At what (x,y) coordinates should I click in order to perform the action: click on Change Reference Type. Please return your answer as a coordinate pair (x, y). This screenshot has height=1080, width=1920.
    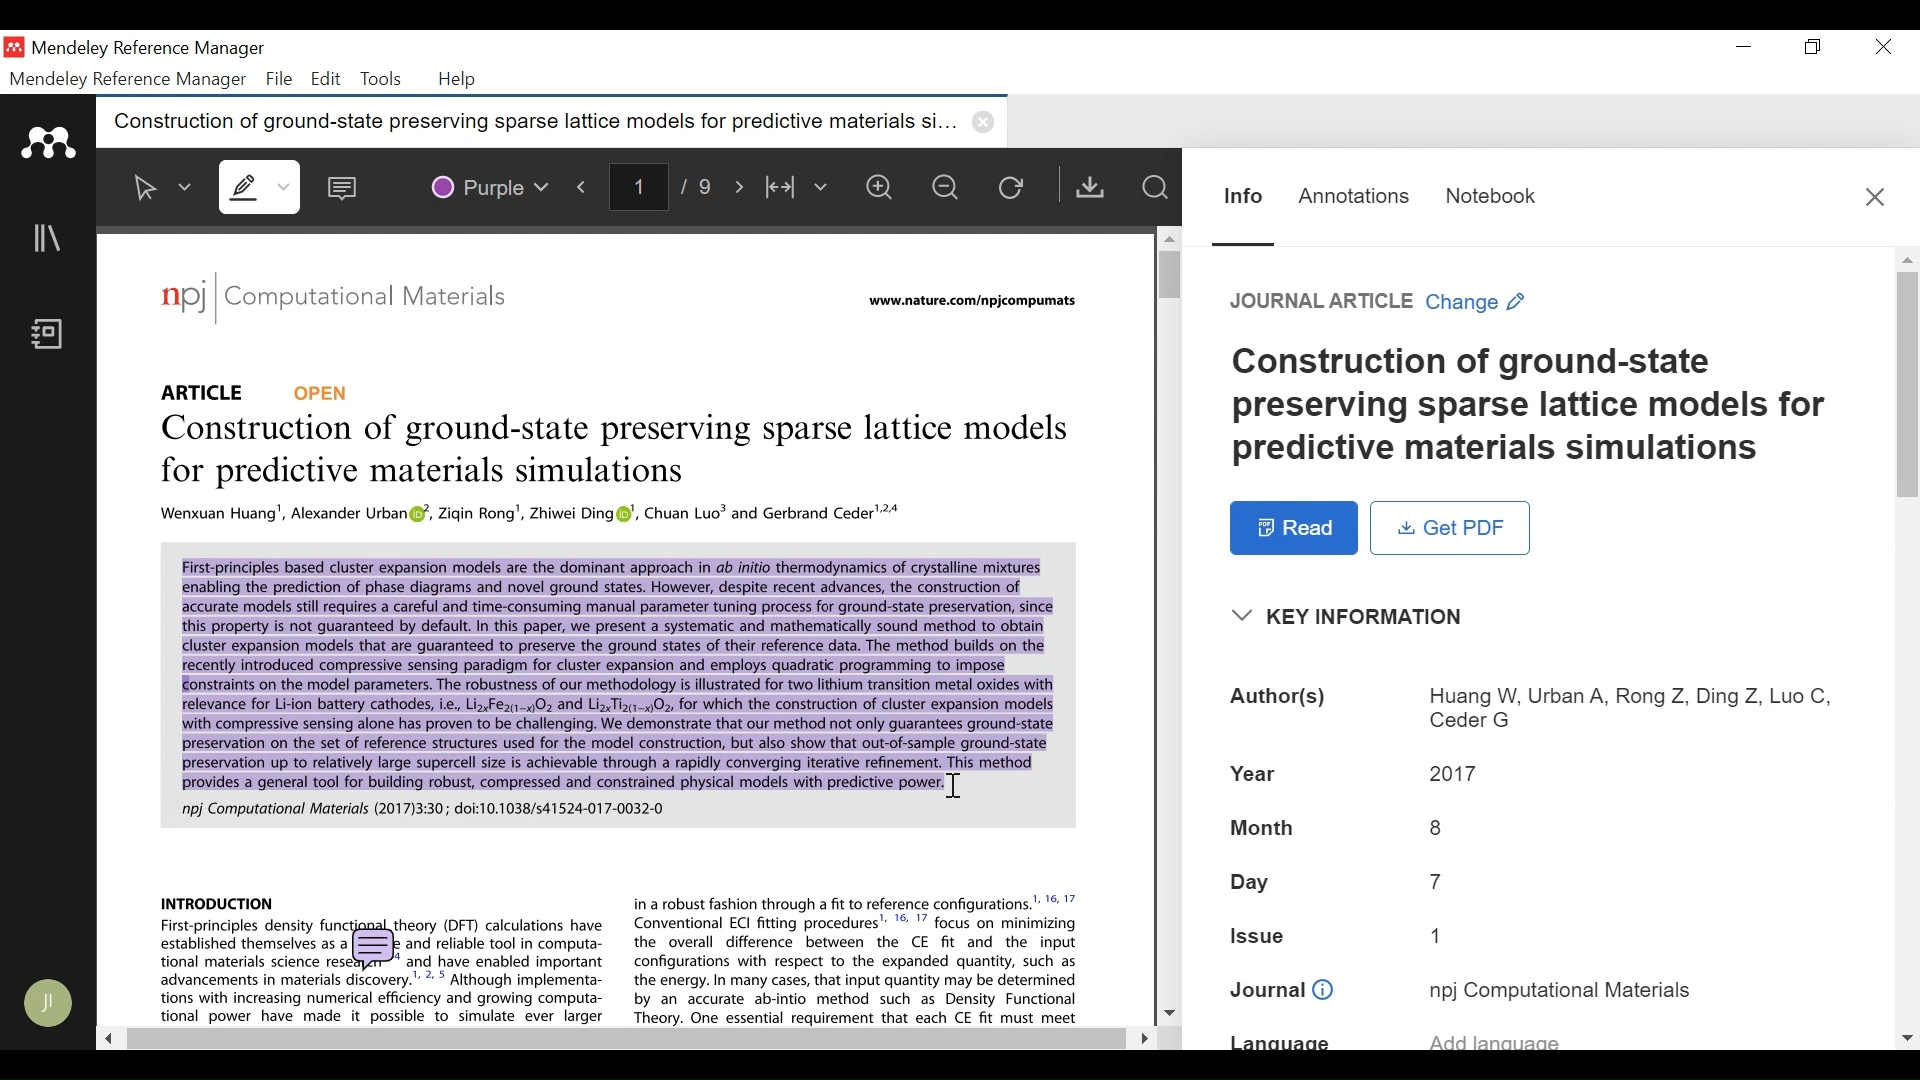
    Looking at the image, I should click on (1378, 301).